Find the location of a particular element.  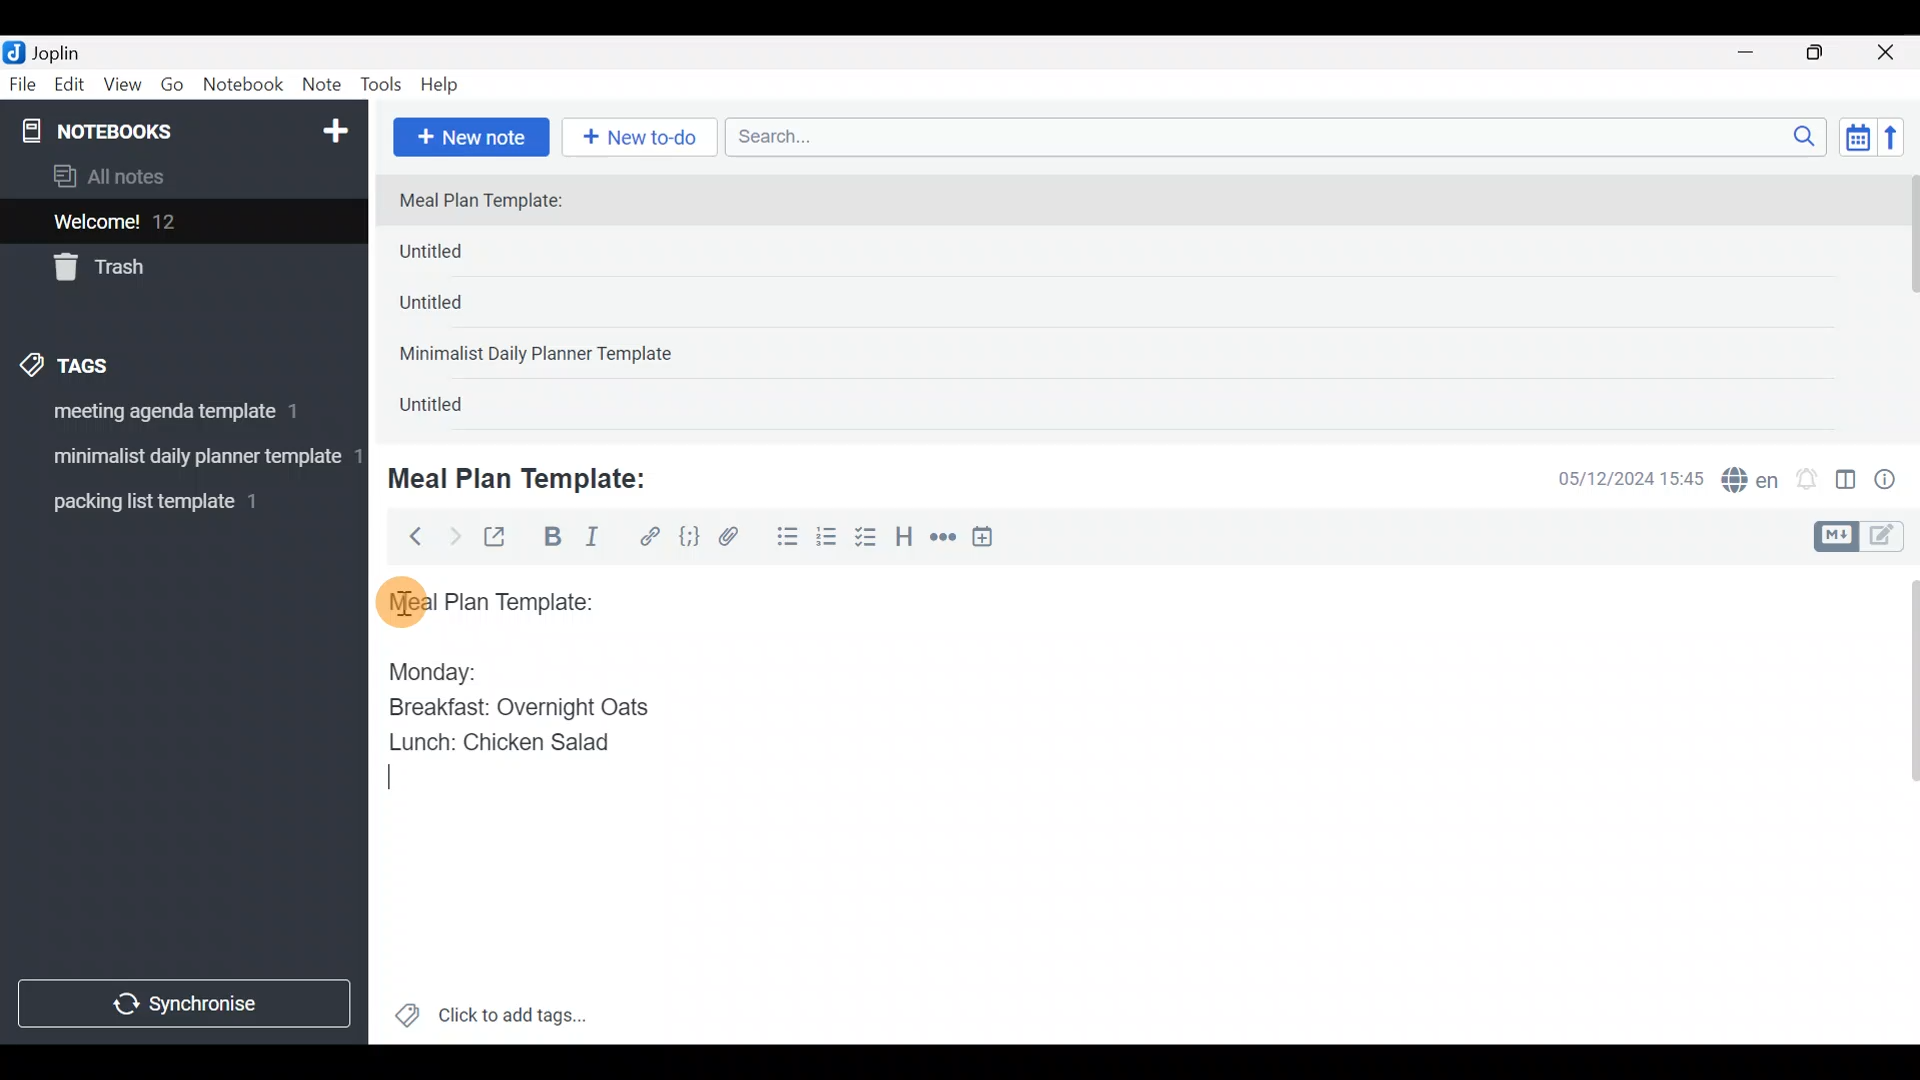

Scroll bar is located at coordinates (1908, 302).